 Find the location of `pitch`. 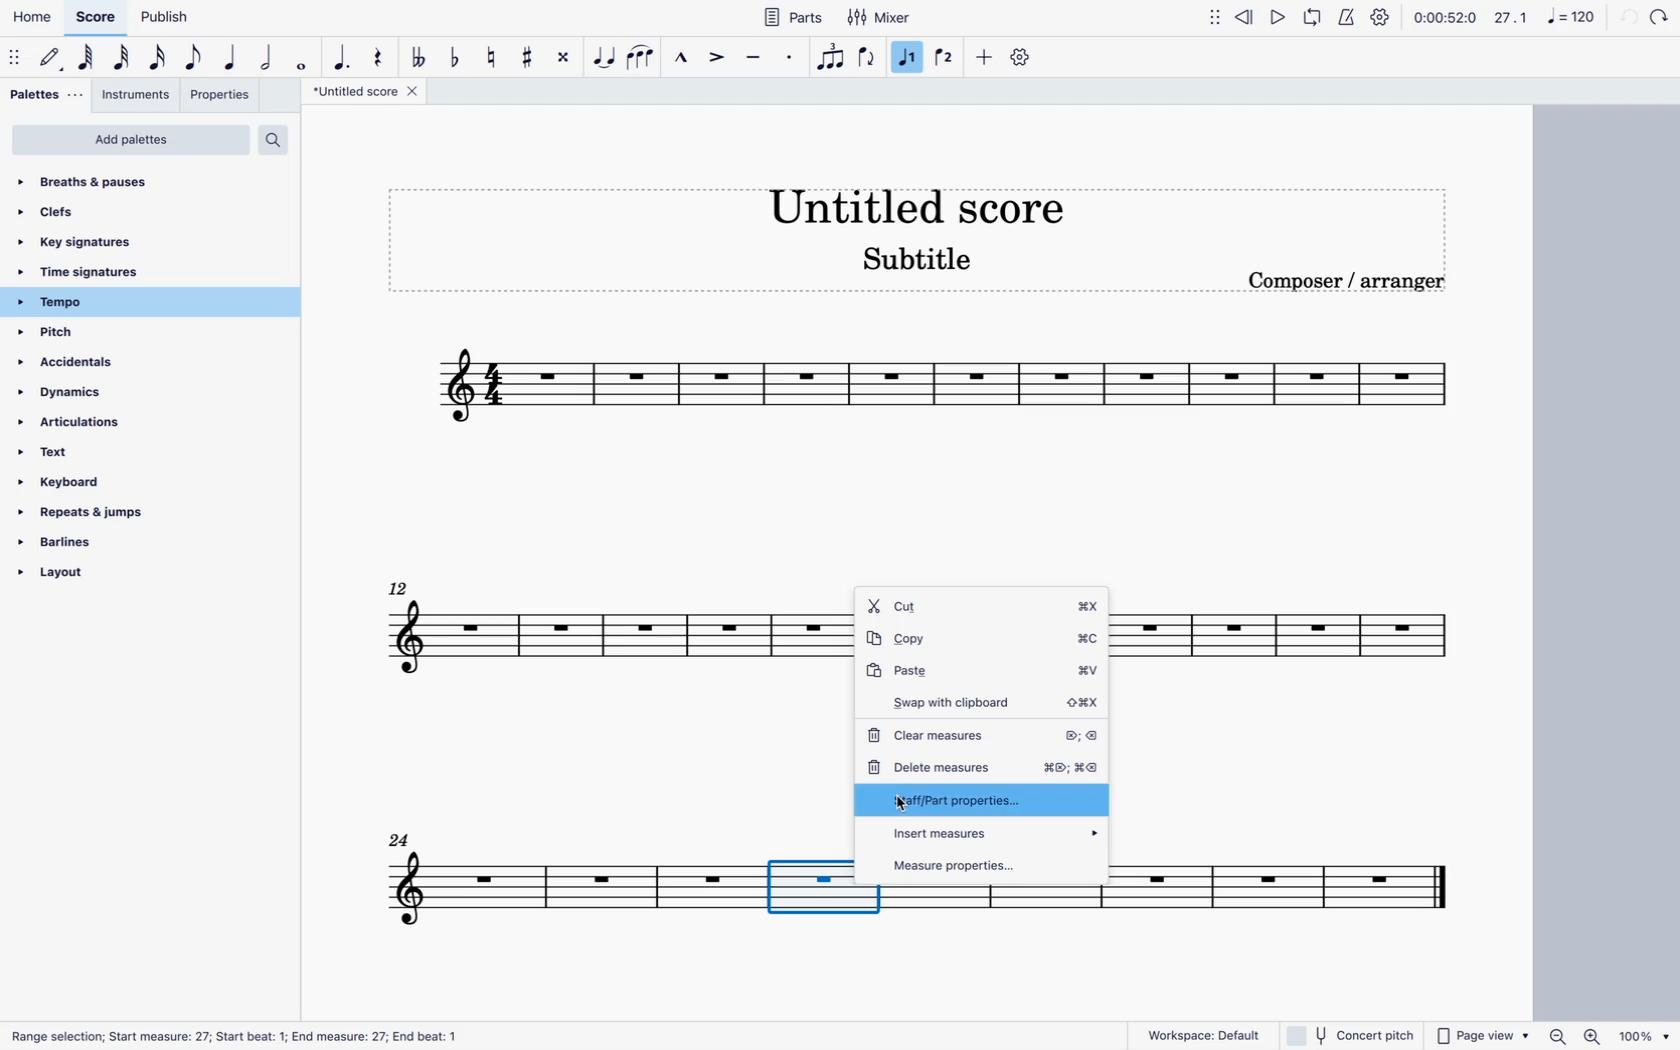

pitch is located at coordinates (78, 334).